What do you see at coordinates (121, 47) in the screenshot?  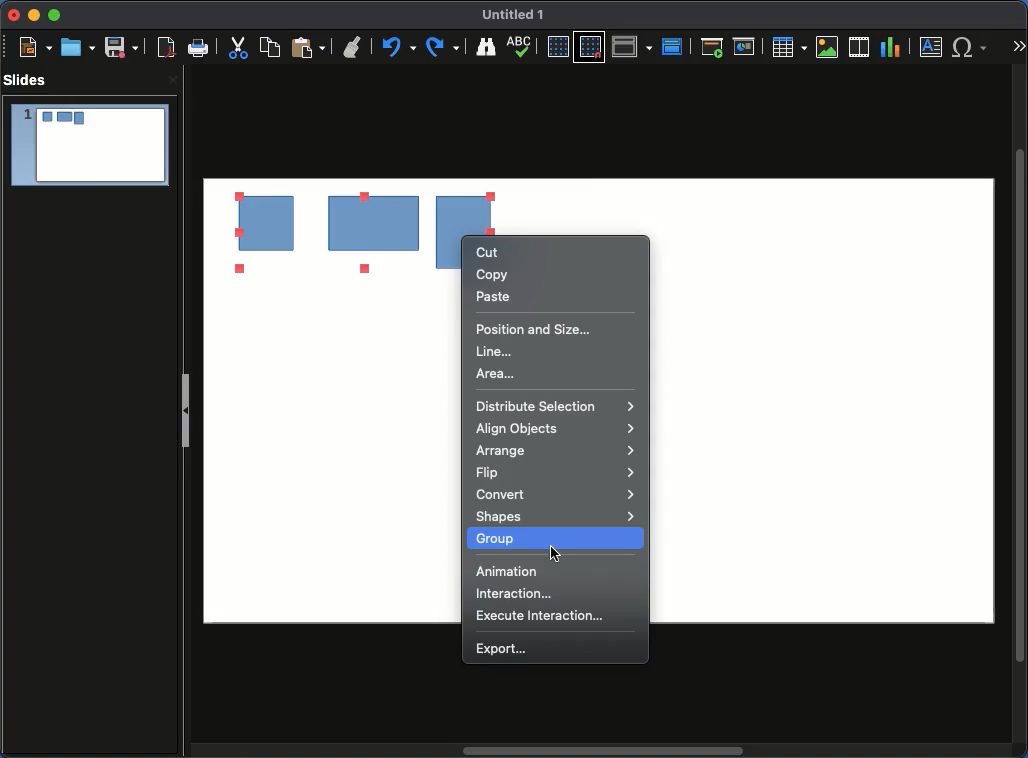 I see `Save` at bounding box center [121, 47].